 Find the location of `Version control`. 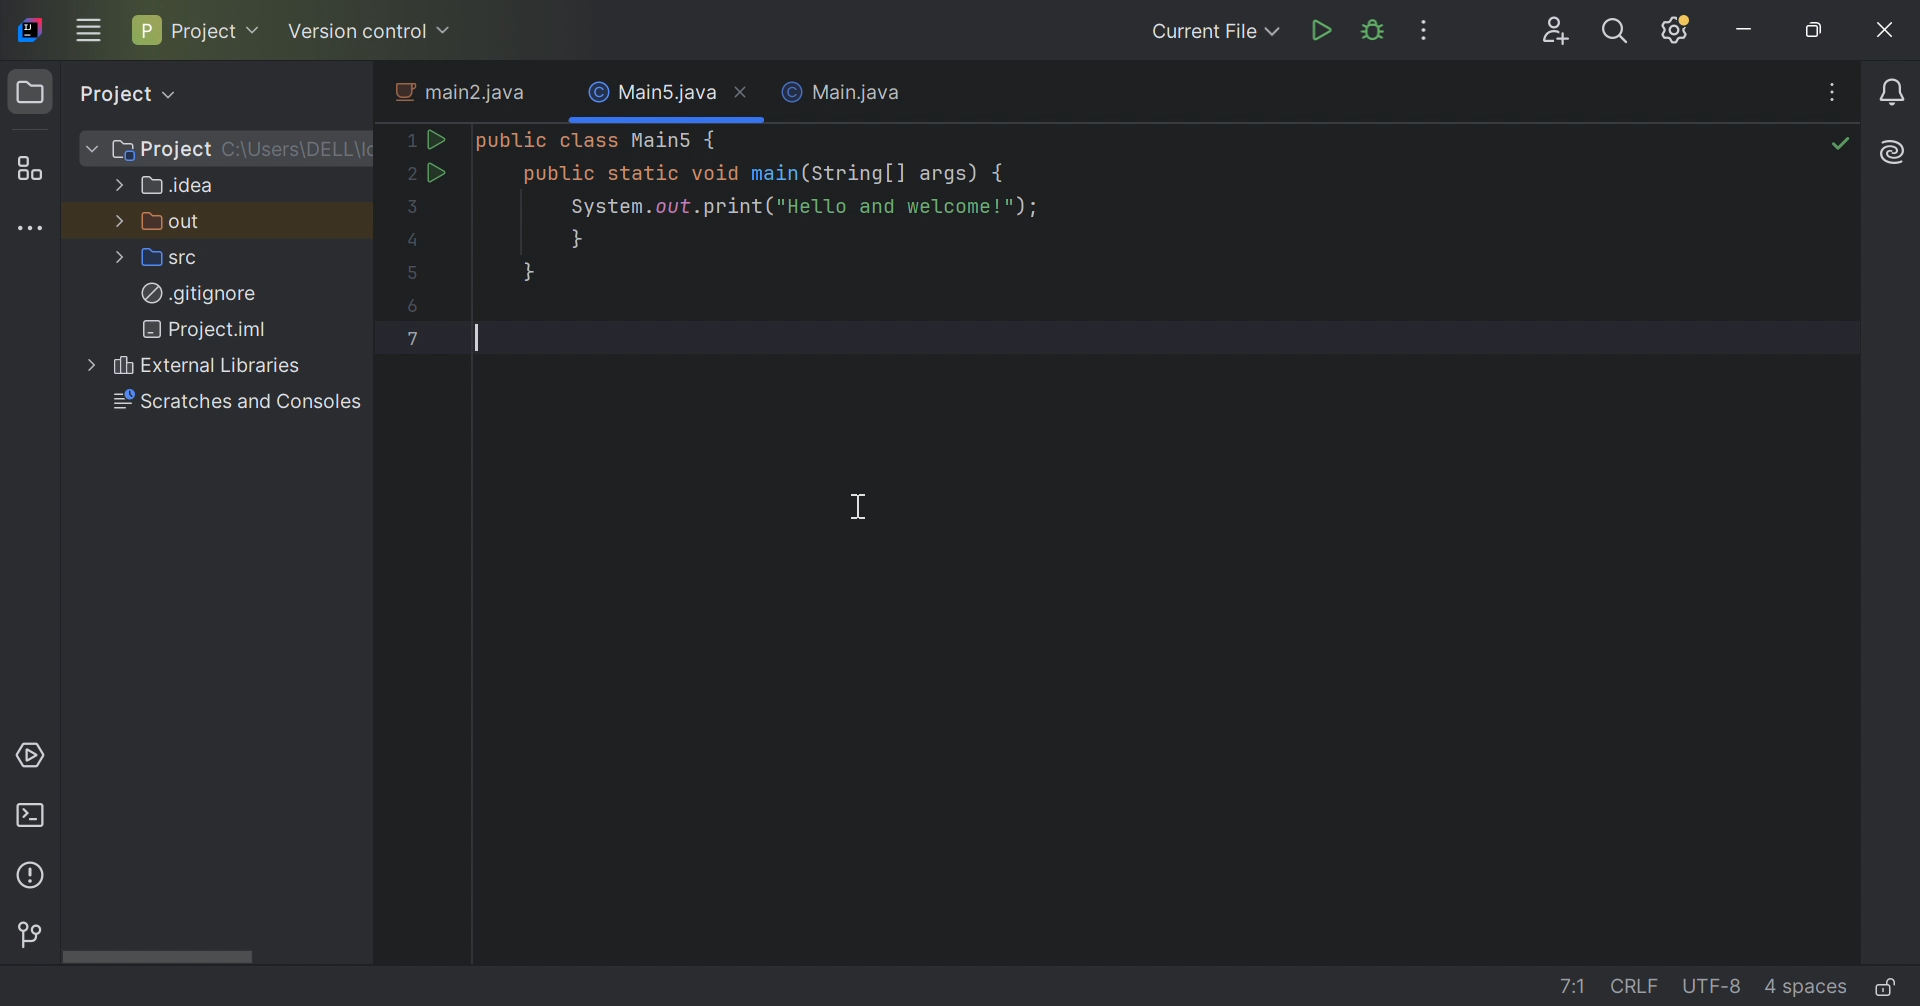

Version control is located at coordinates (28, 930).